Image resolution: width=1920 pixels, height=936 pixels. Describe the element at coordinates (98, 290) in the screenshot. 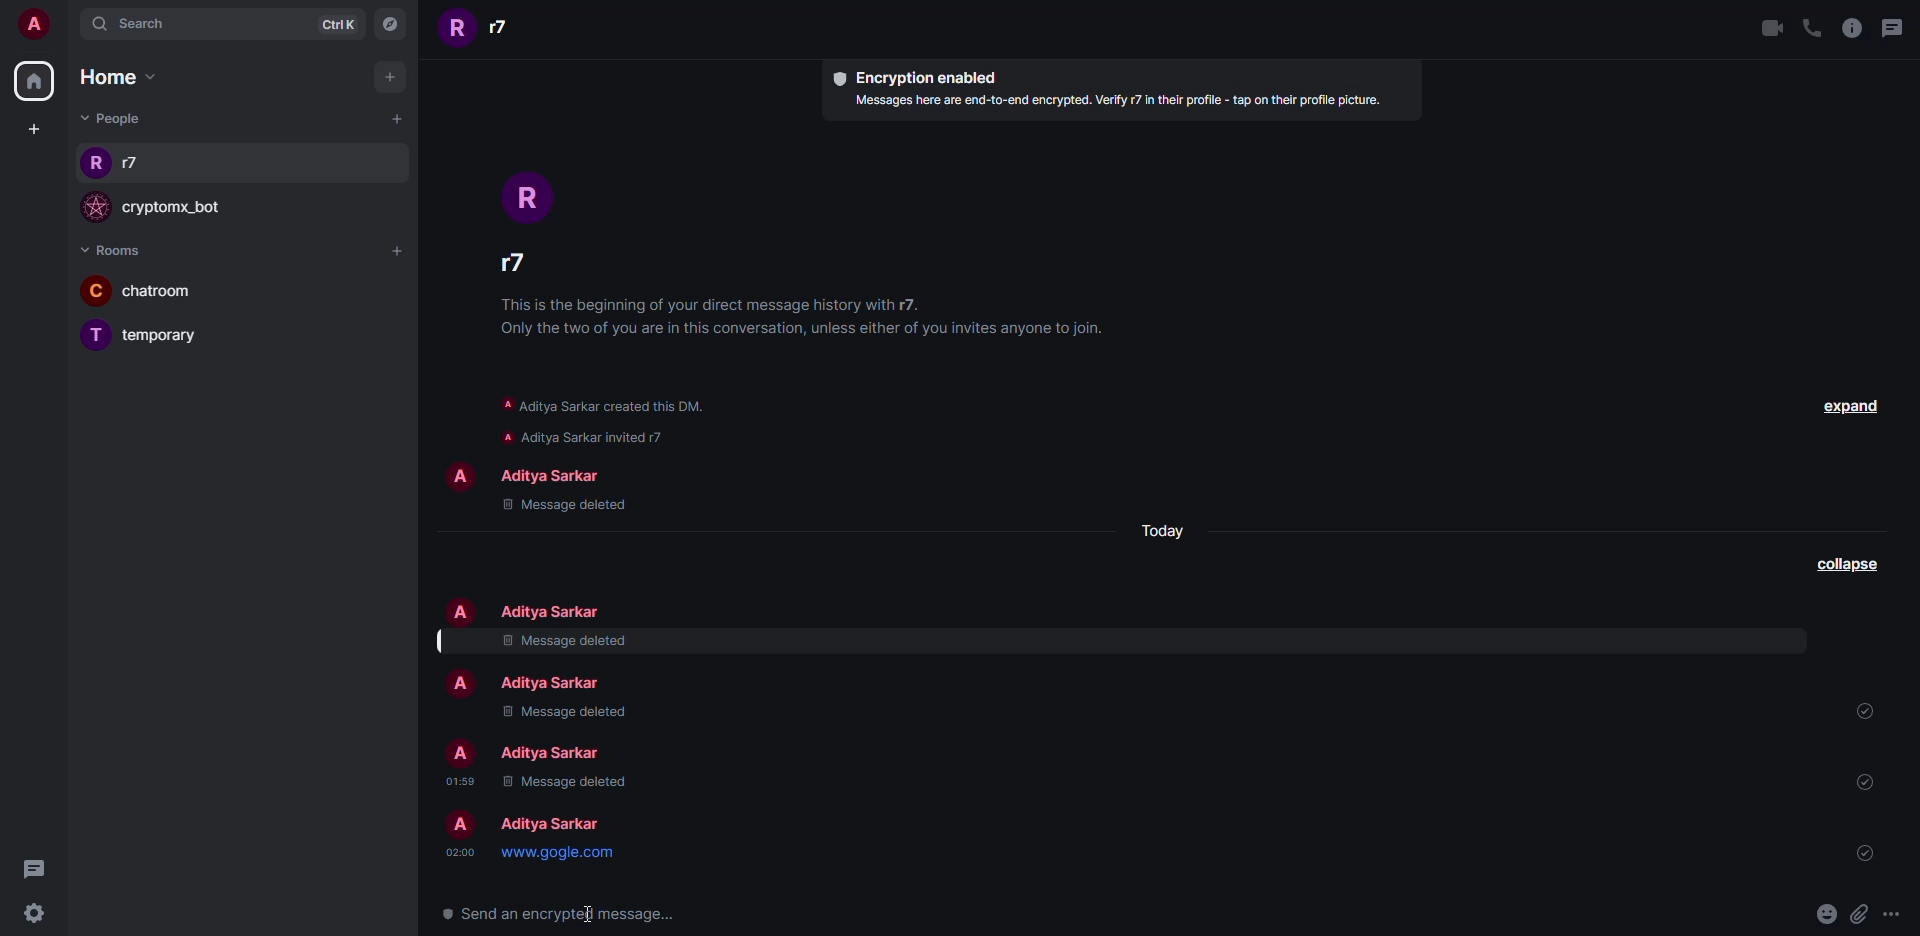

I see `profile` at that location.